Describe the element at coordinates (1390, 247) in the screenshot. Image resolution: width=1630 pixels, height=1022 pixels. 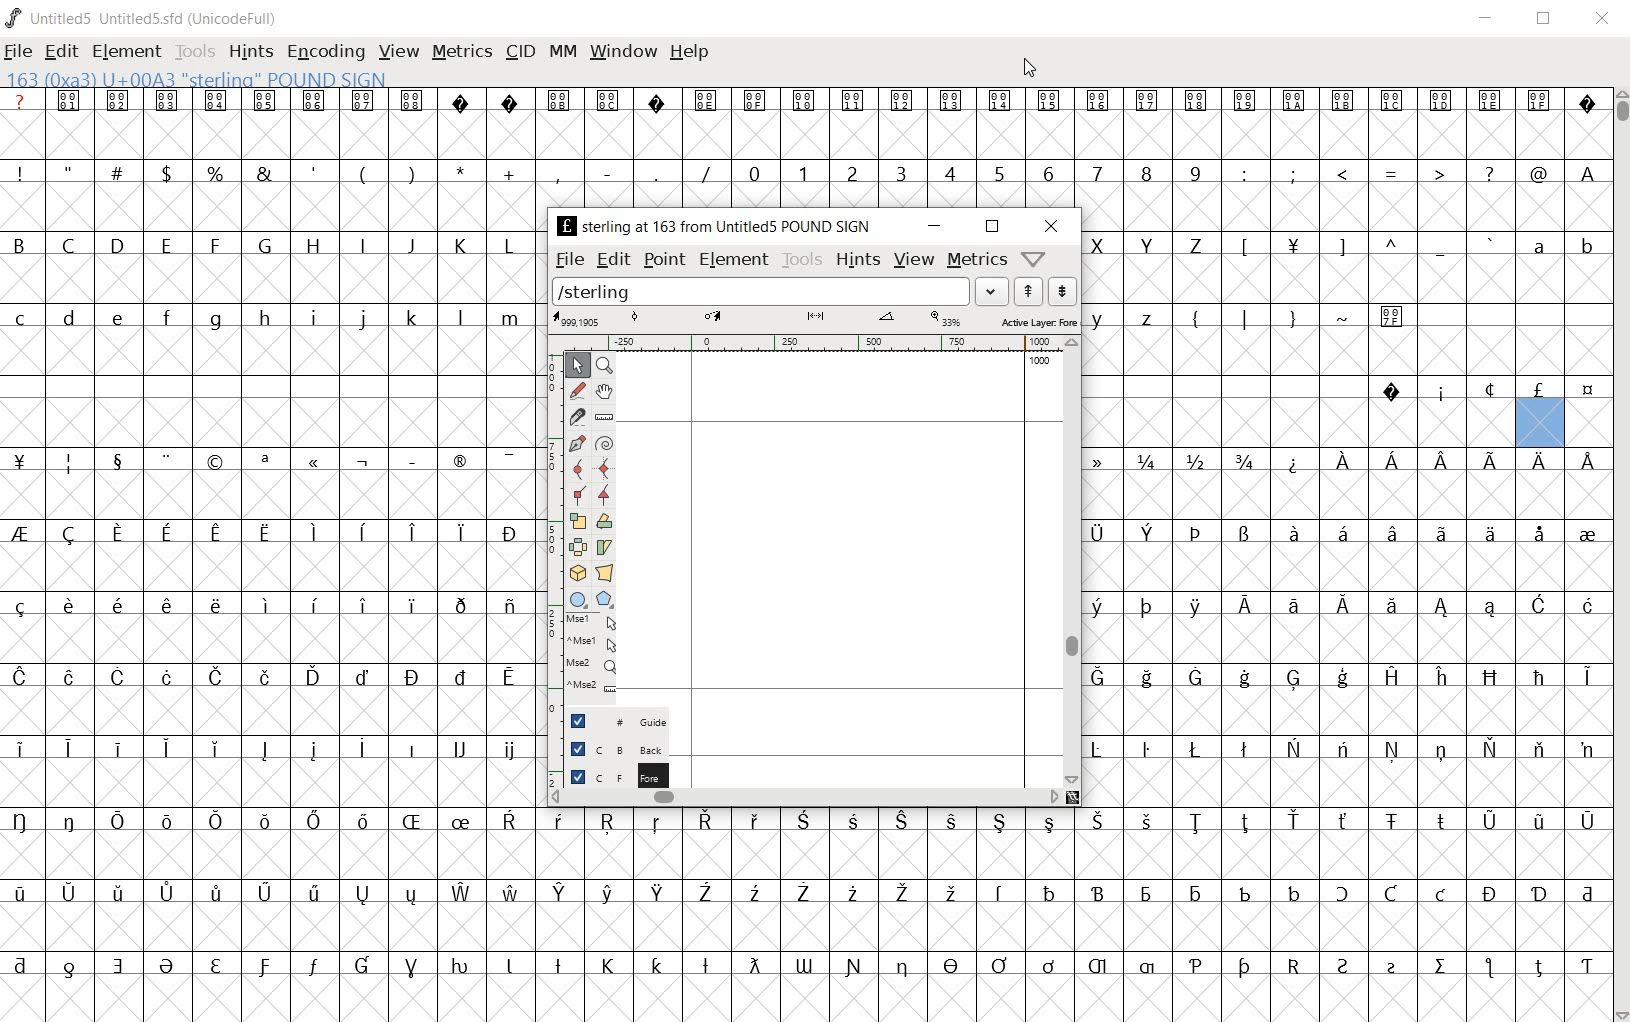
I see `^` at that location.